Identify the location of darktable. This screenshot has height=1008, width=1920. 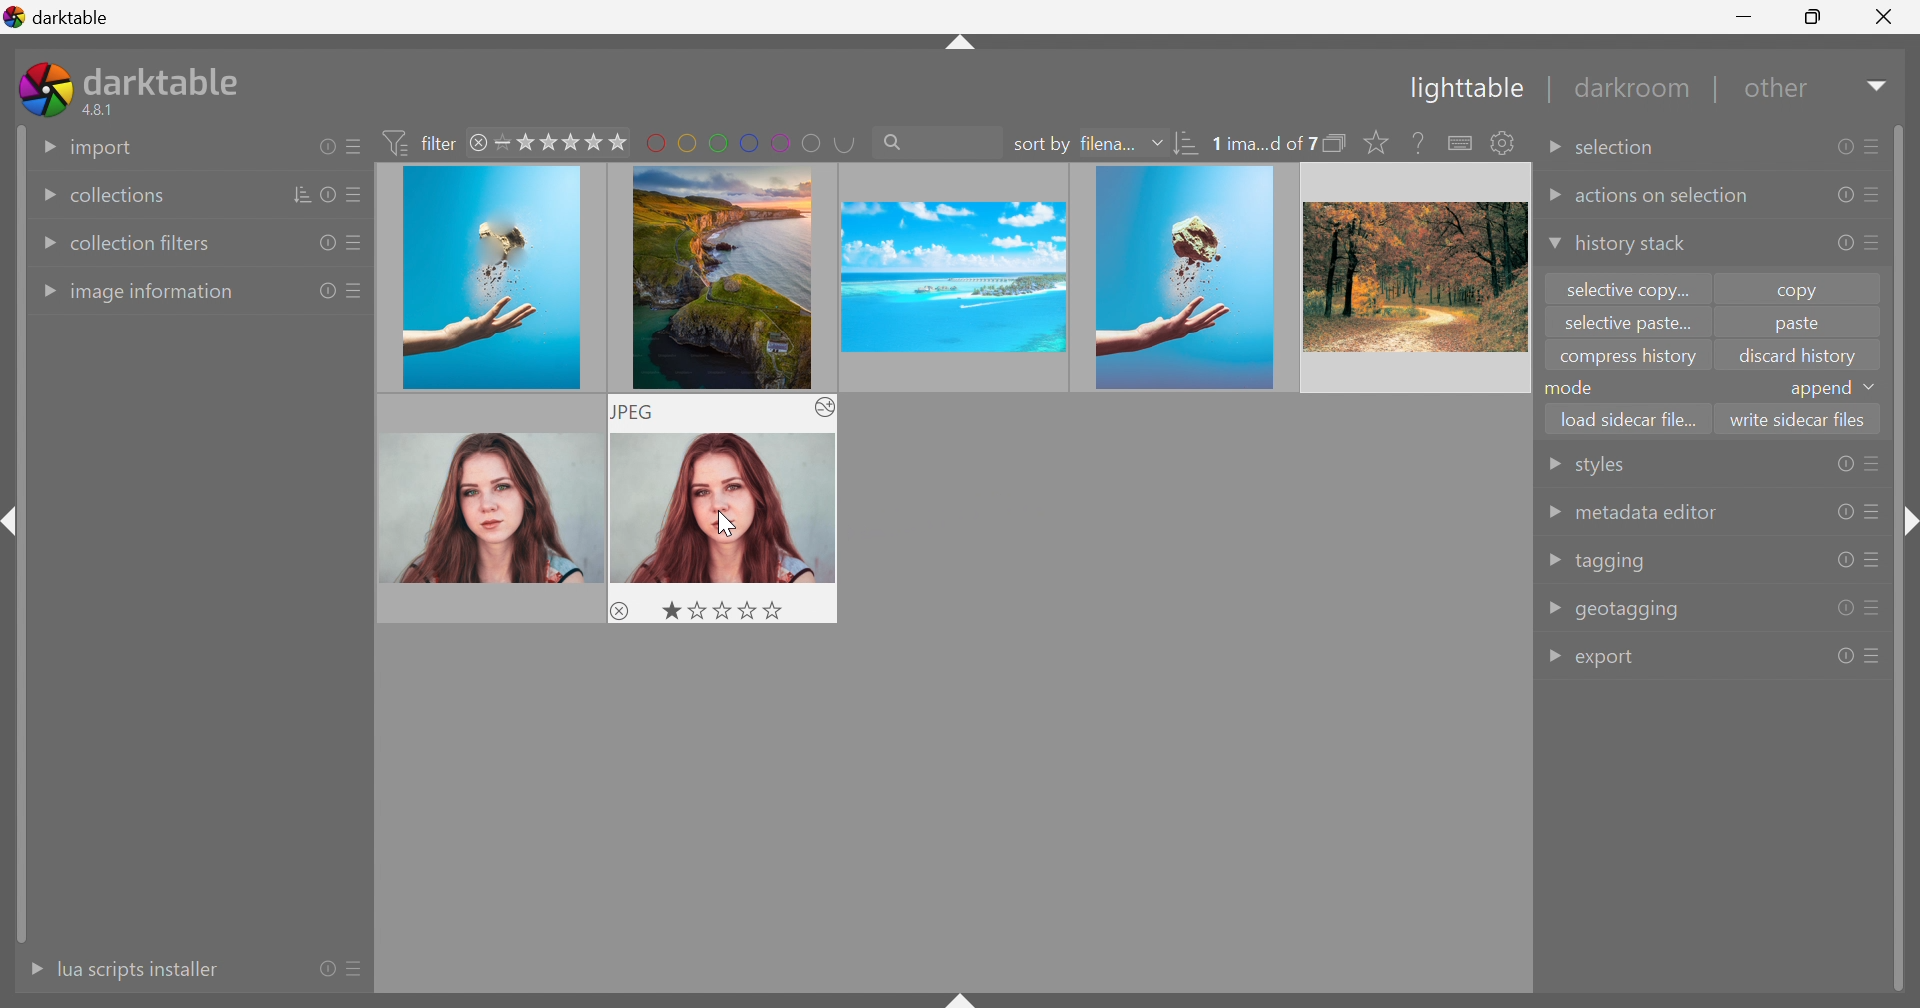
(166, 78).